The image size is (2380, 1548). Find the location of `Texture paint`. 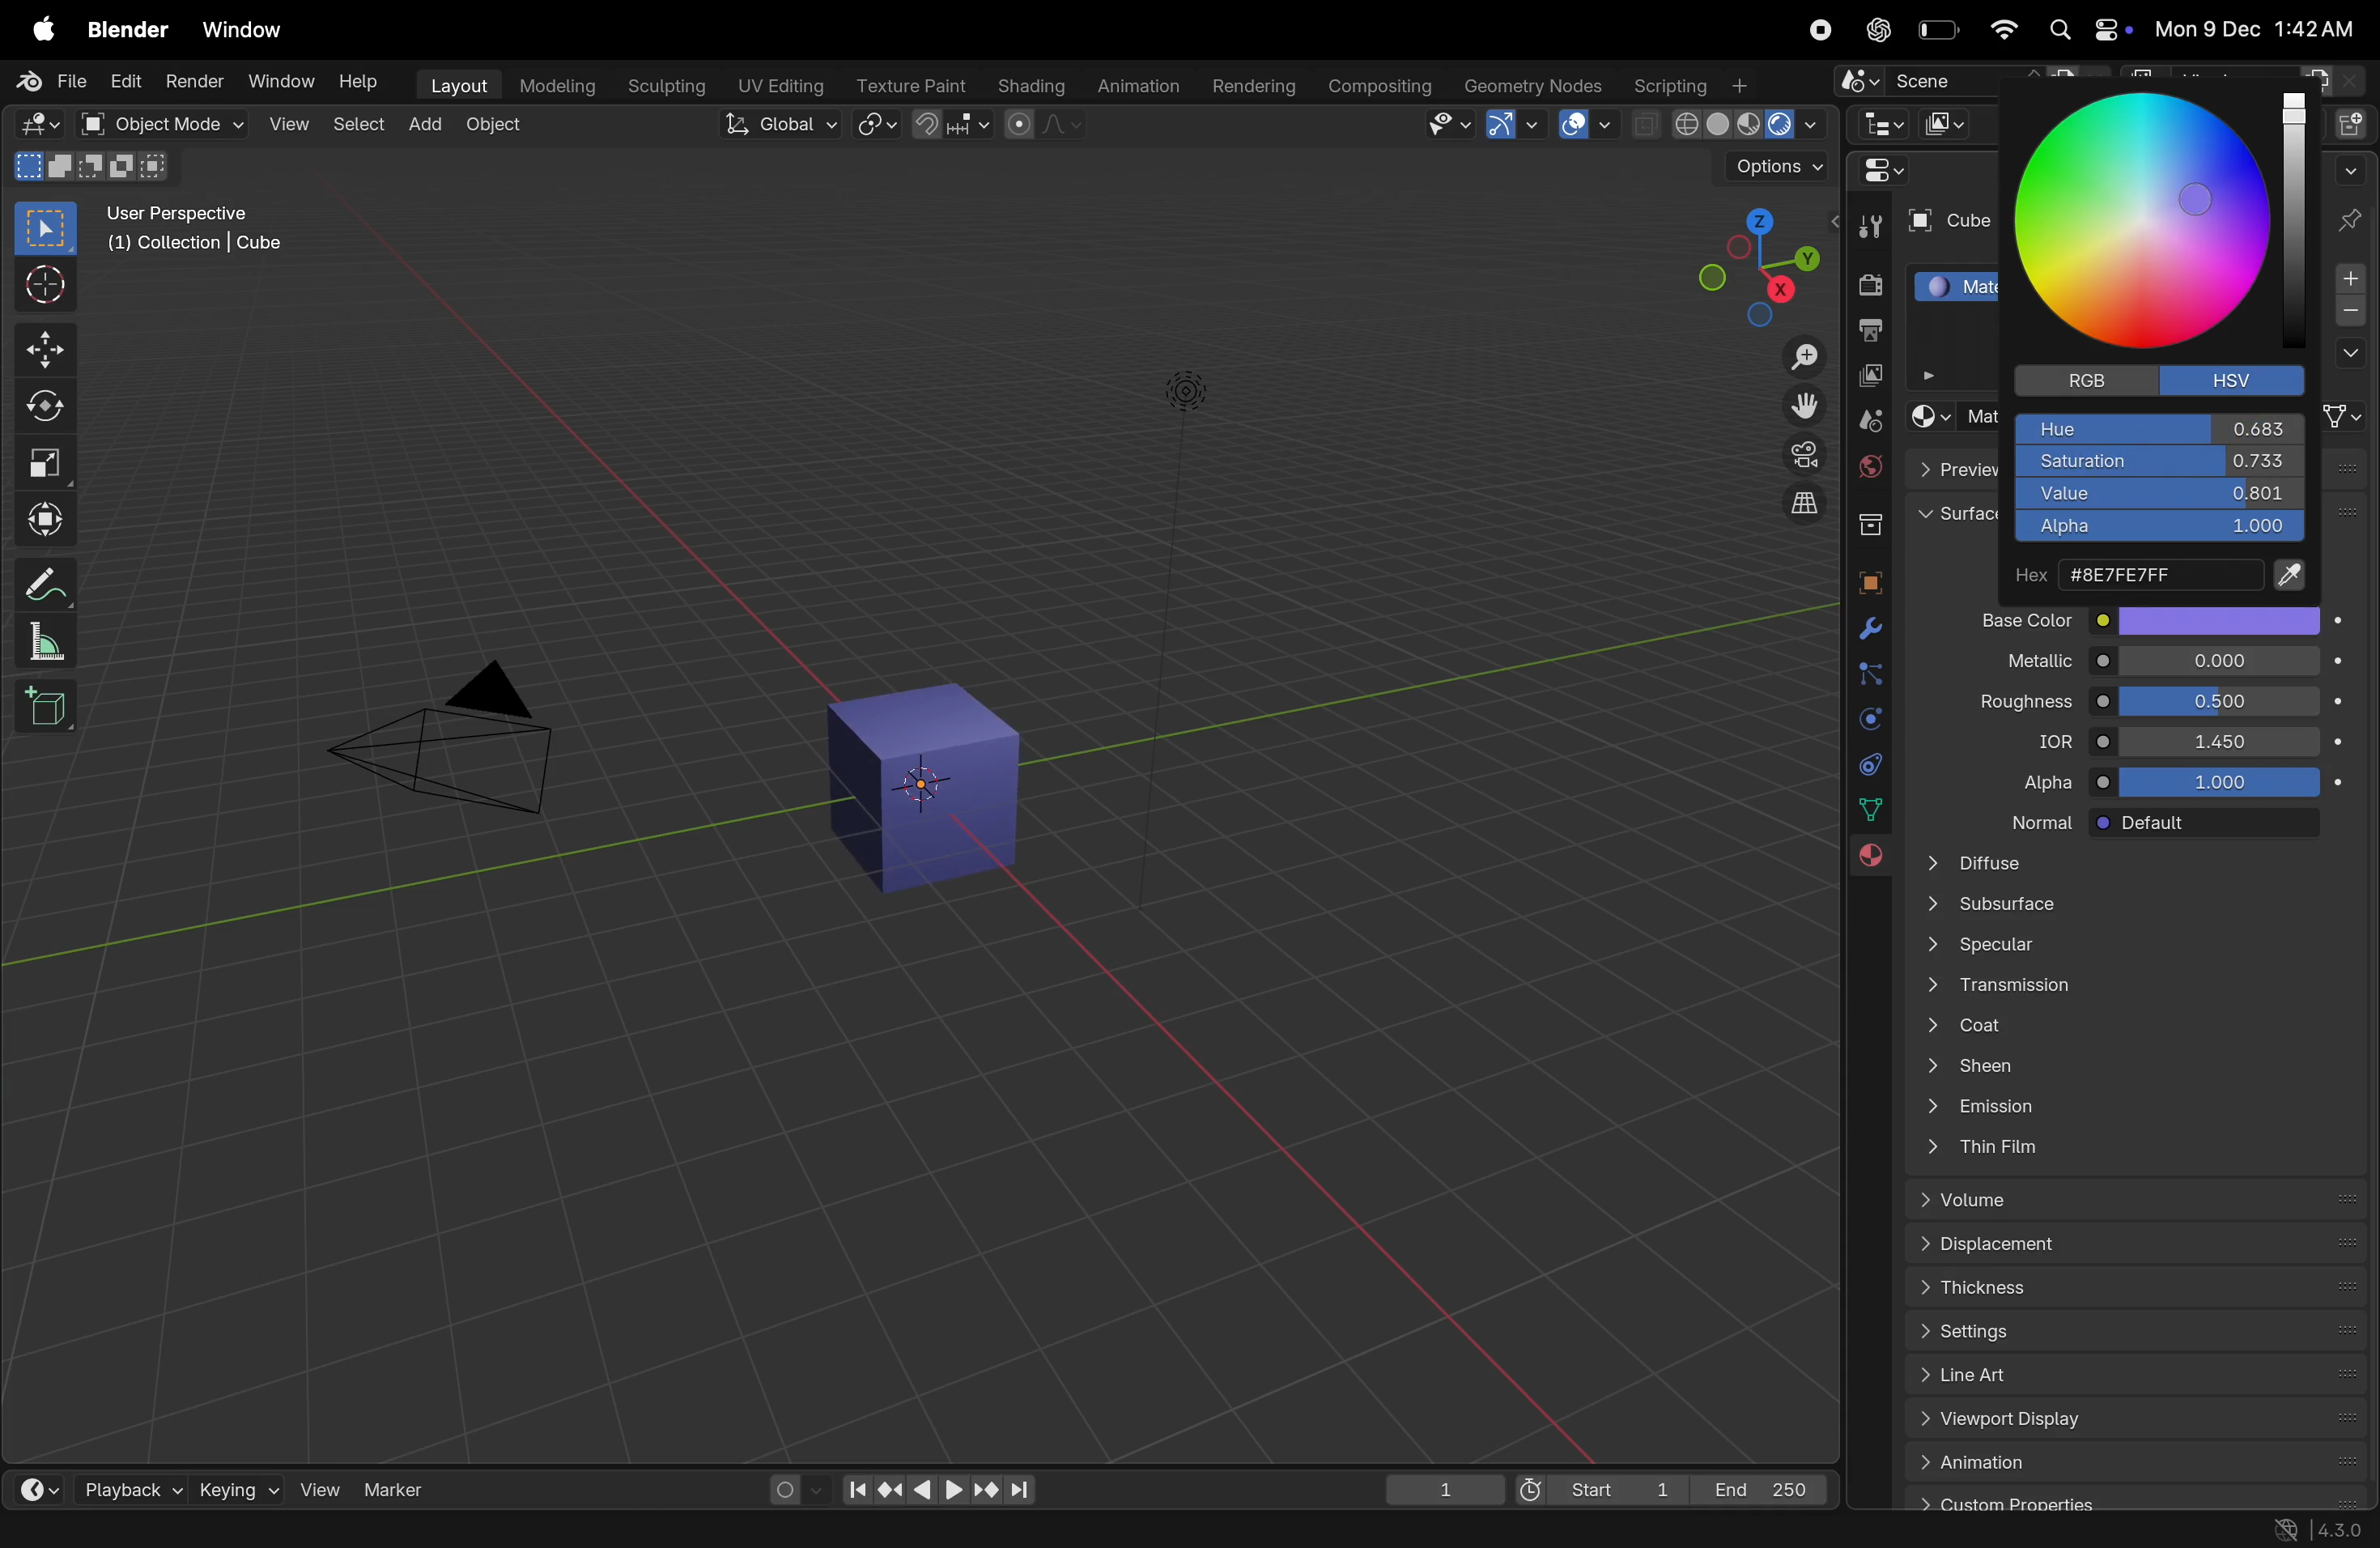

Texture paint is located at coordinates (915, 85).